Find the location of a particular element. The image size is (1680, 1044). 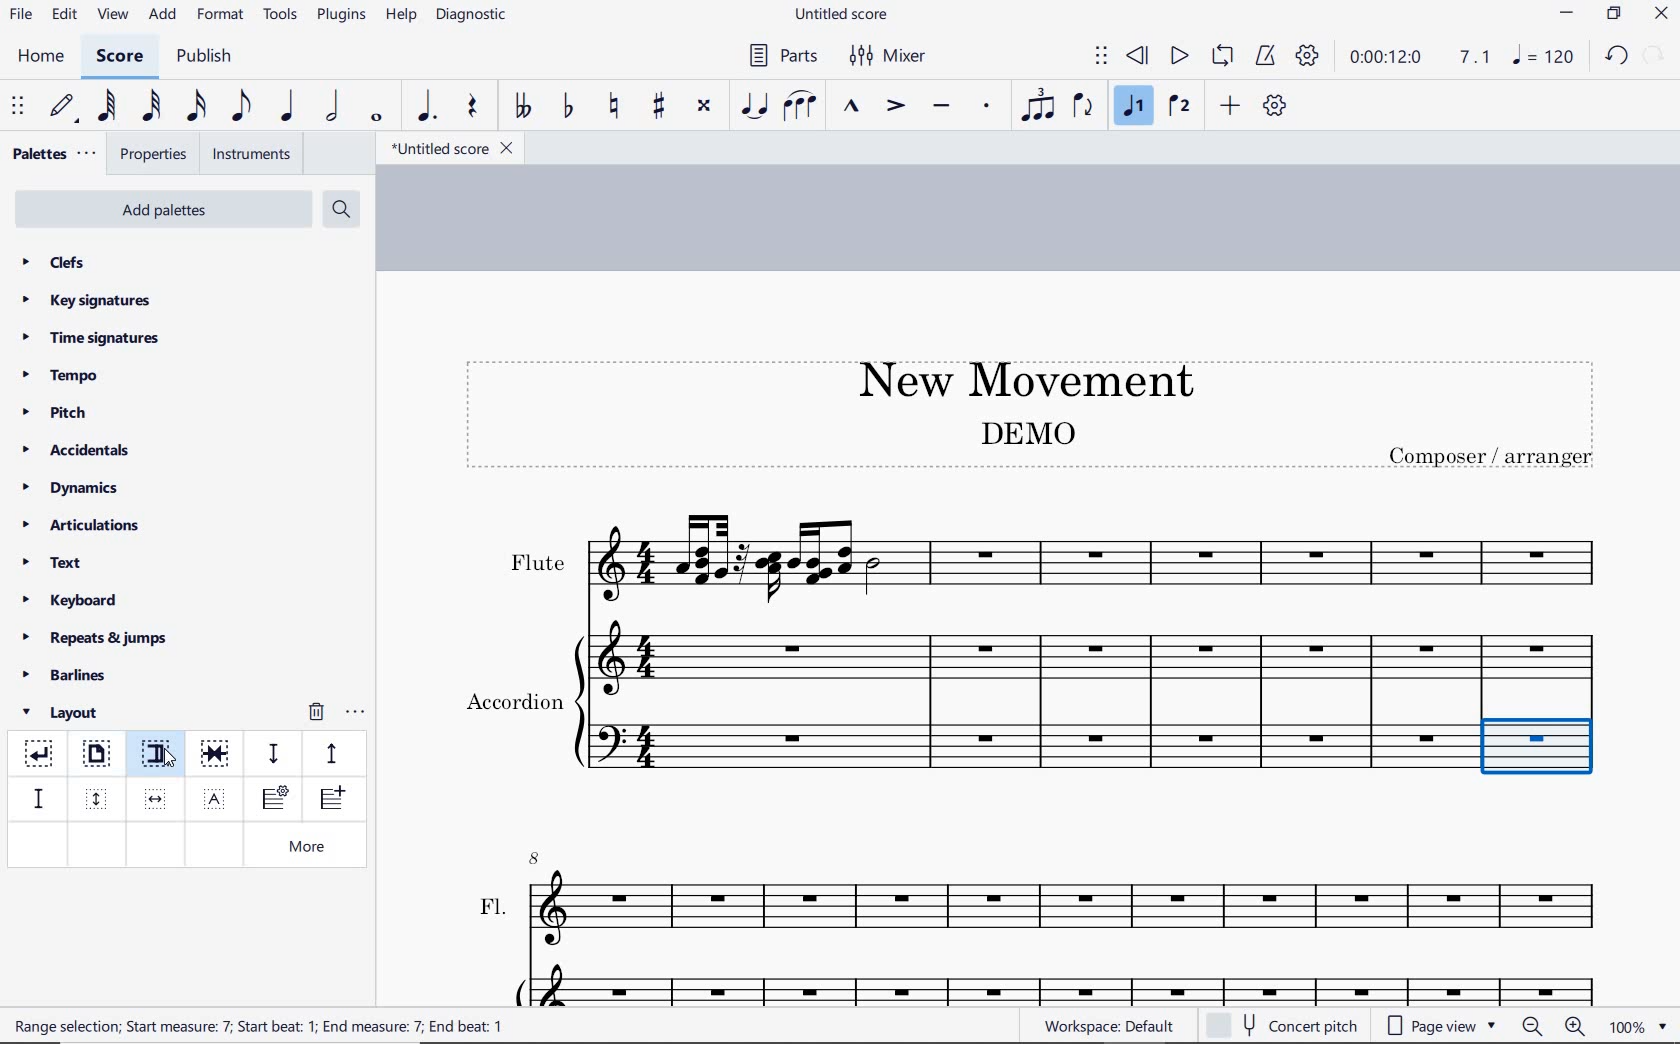

file is located at coordinates (20, 18).